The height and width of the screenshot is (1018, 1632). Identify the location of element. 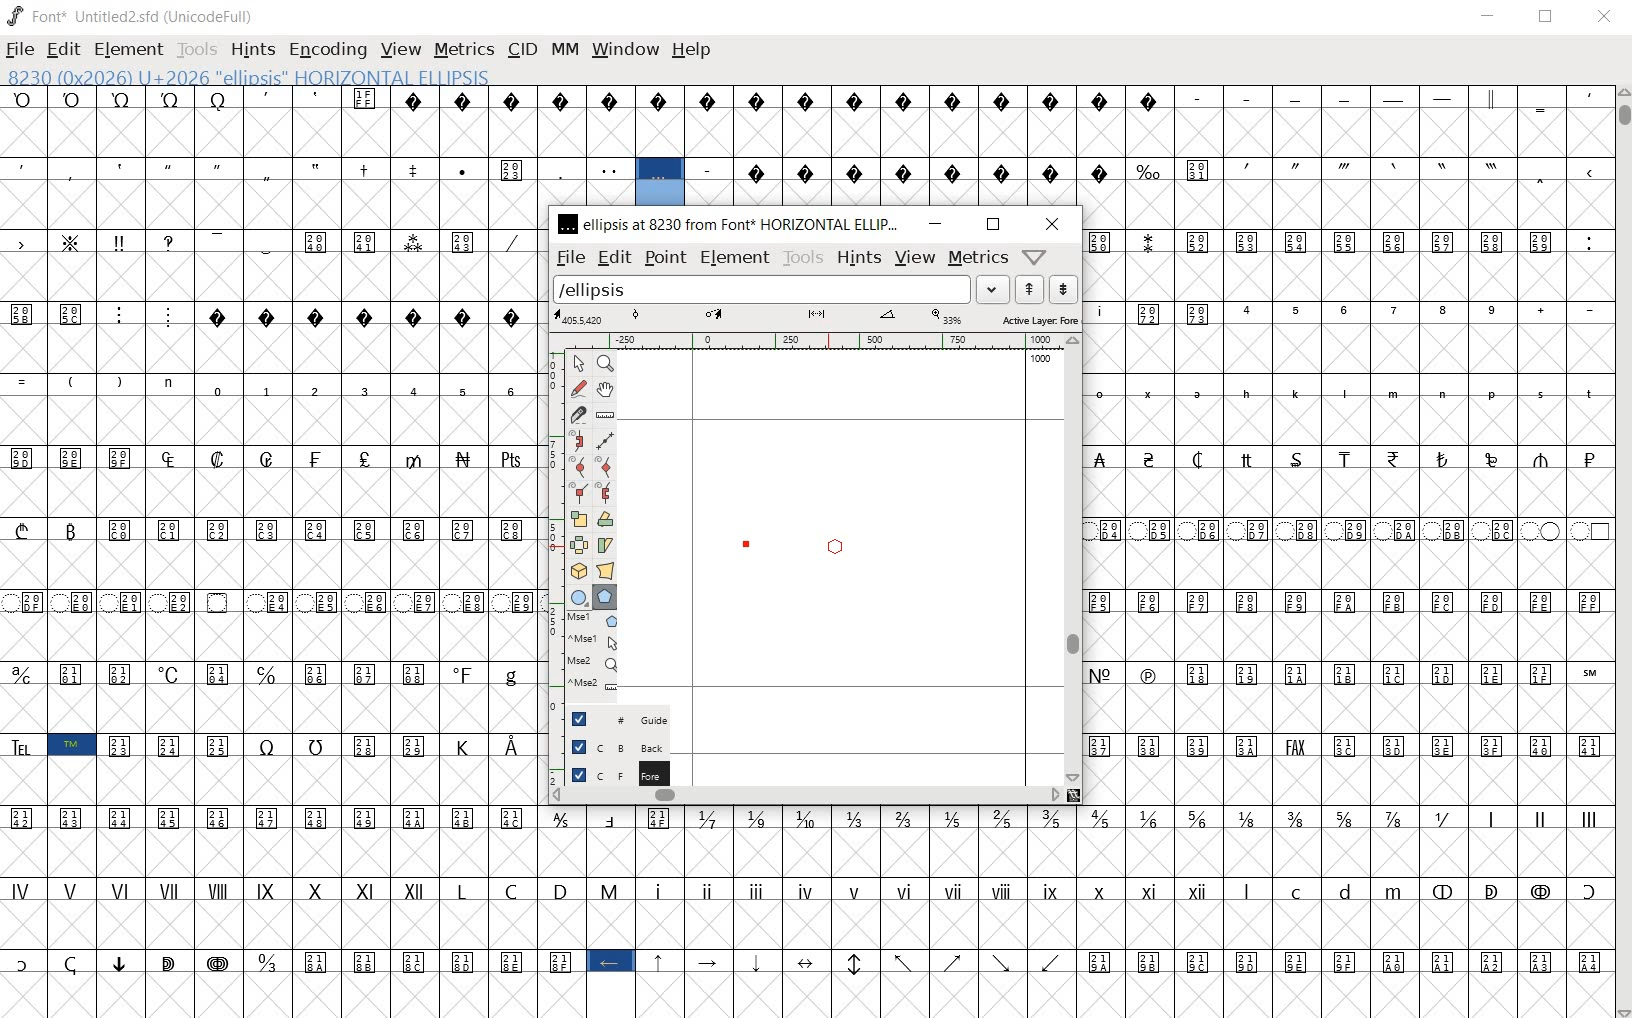
(734, 257).